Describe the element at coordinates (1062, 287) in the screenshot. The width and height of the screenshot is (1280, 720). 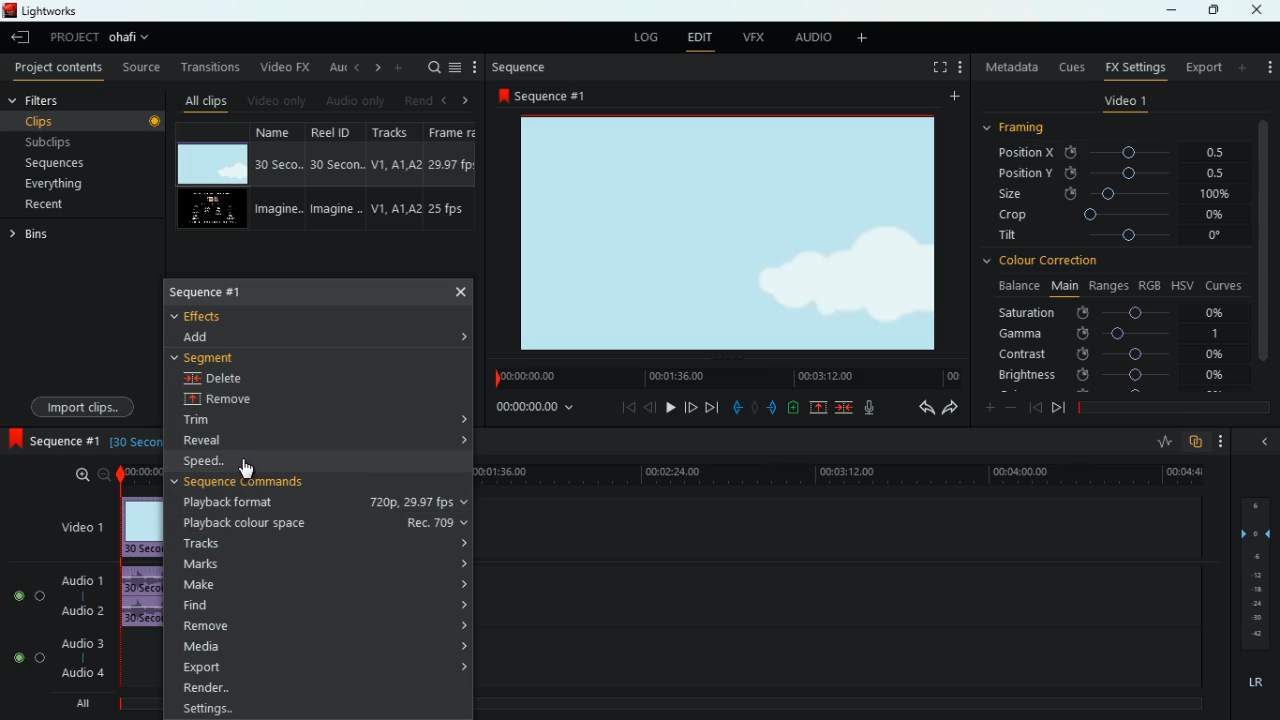
I see `main` at that location.